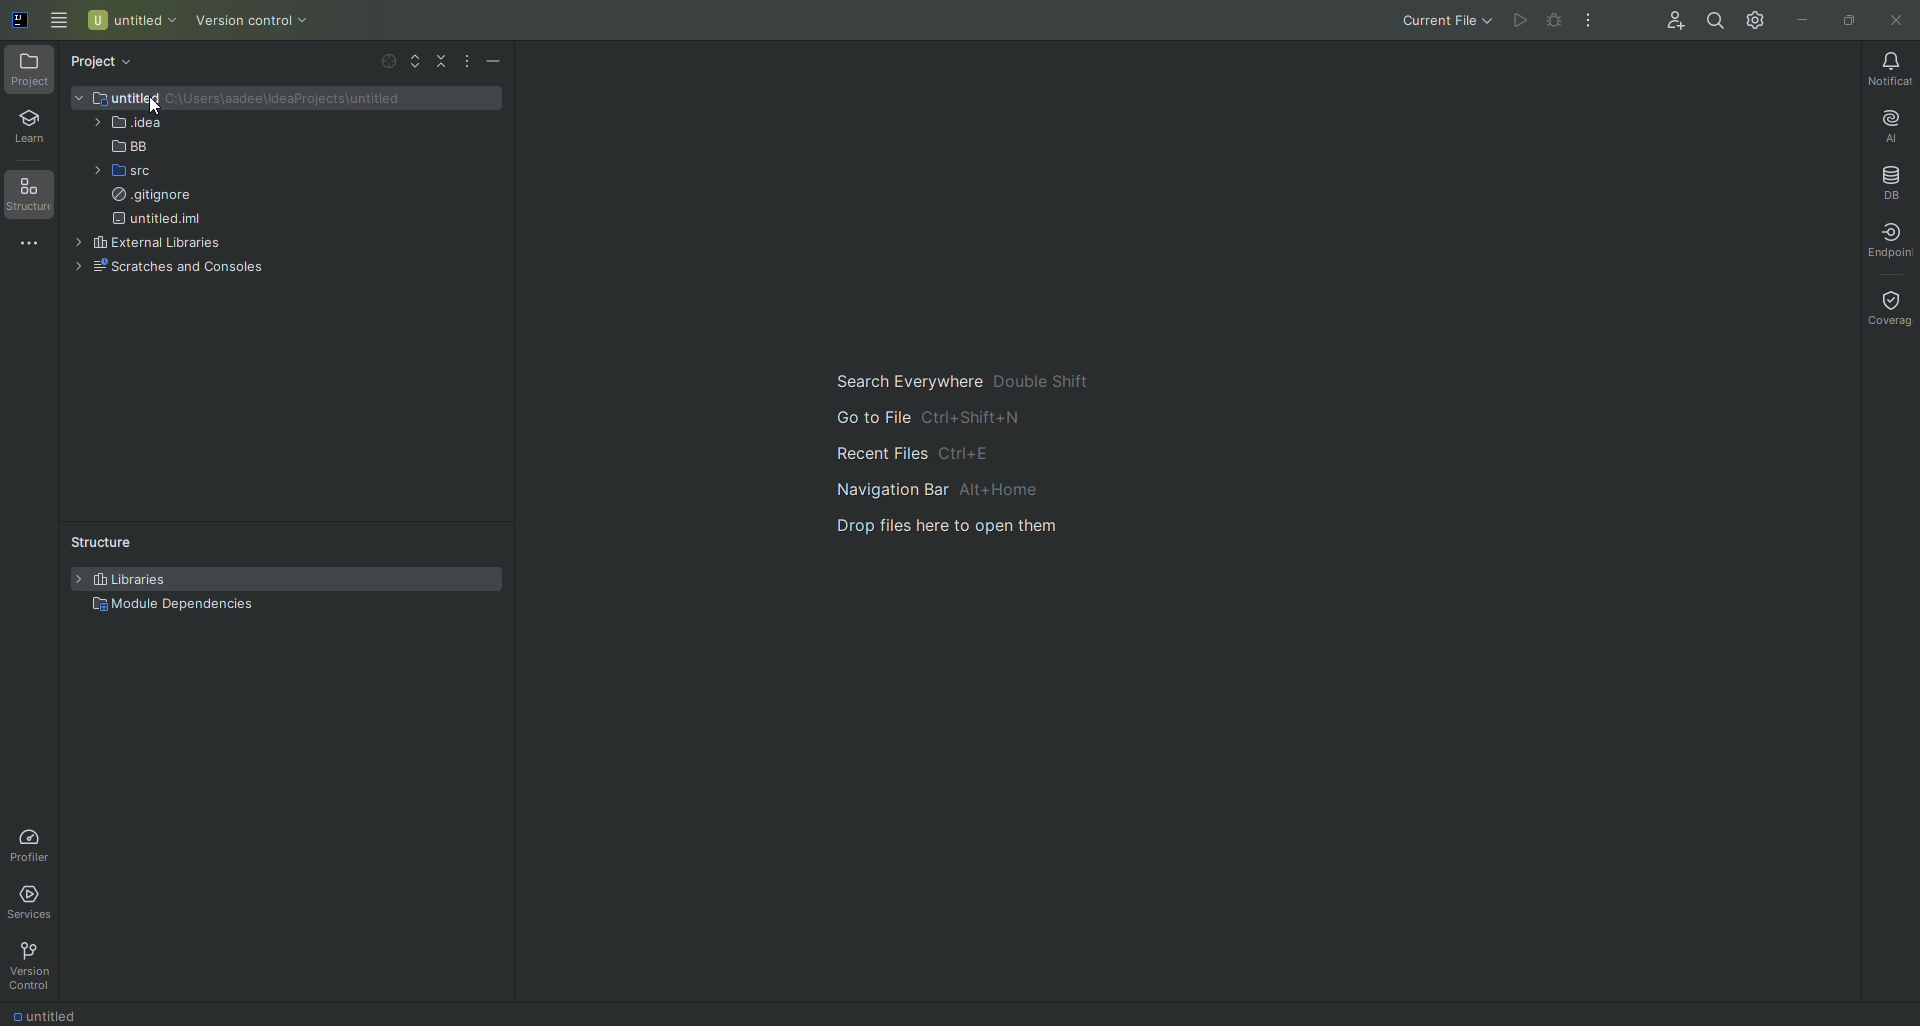 Image resolution: width=1920 pixels, height=1026 pixels. I want to click on Version Control, so click(34, 966).